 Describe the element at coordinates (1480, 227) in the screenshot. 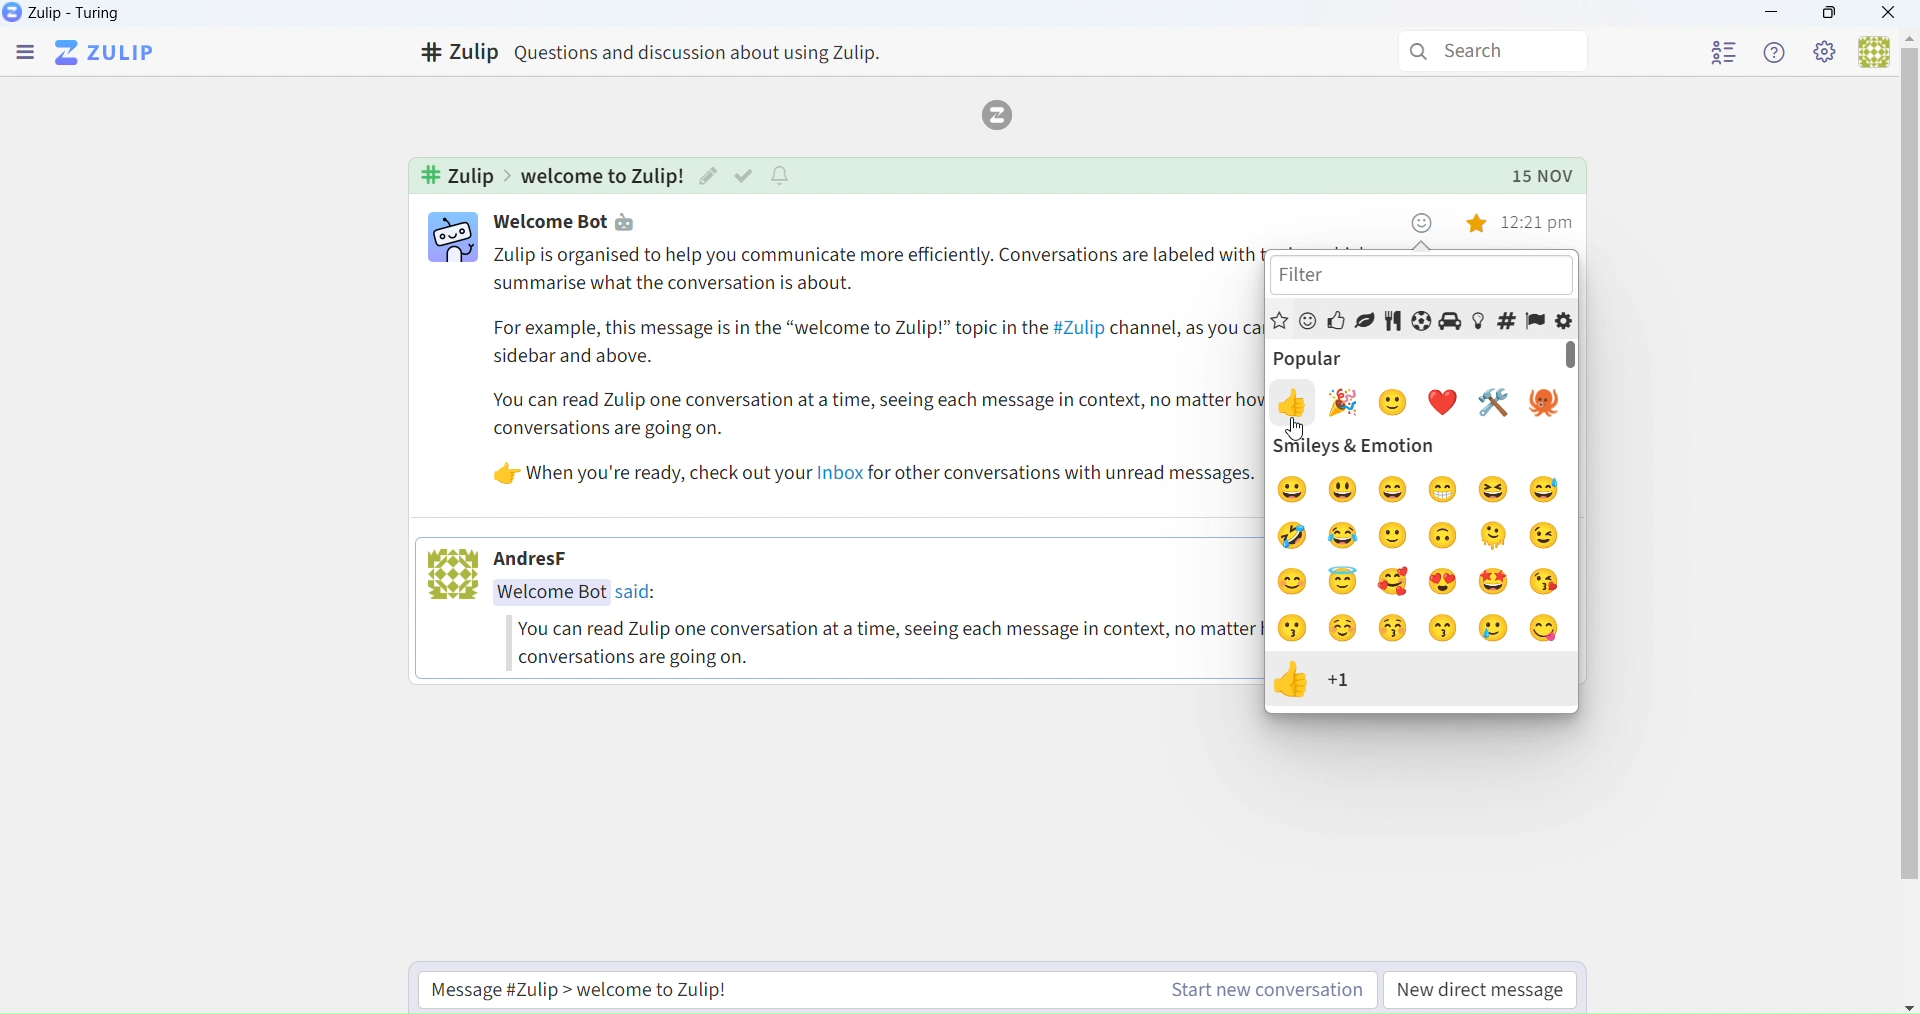

I see `star` at that location.